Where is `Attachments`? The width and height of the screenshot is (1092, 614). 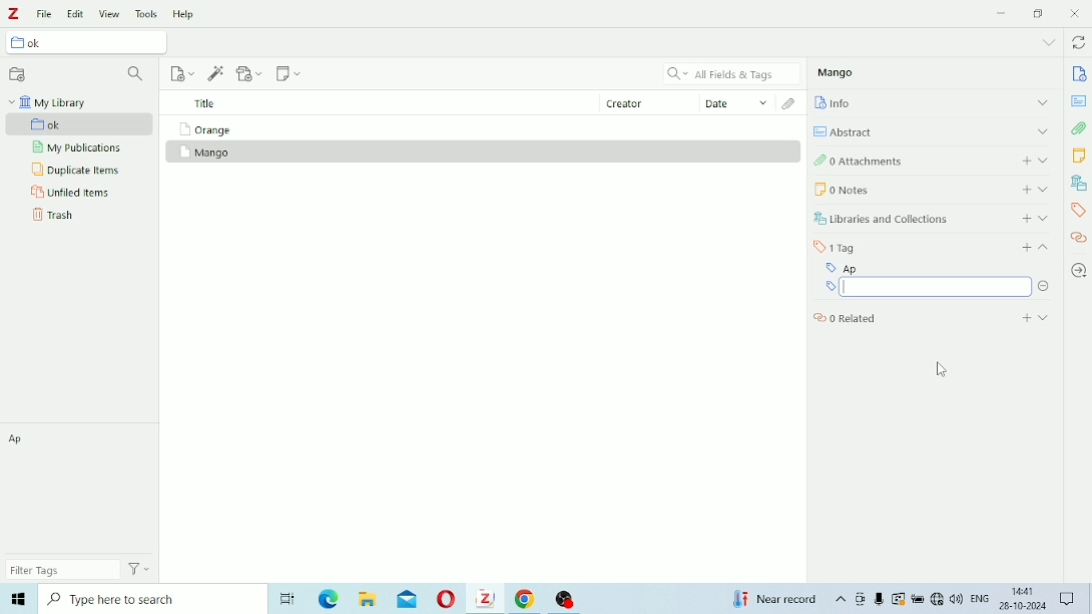
Attachments is located at coordinates (790, 104).